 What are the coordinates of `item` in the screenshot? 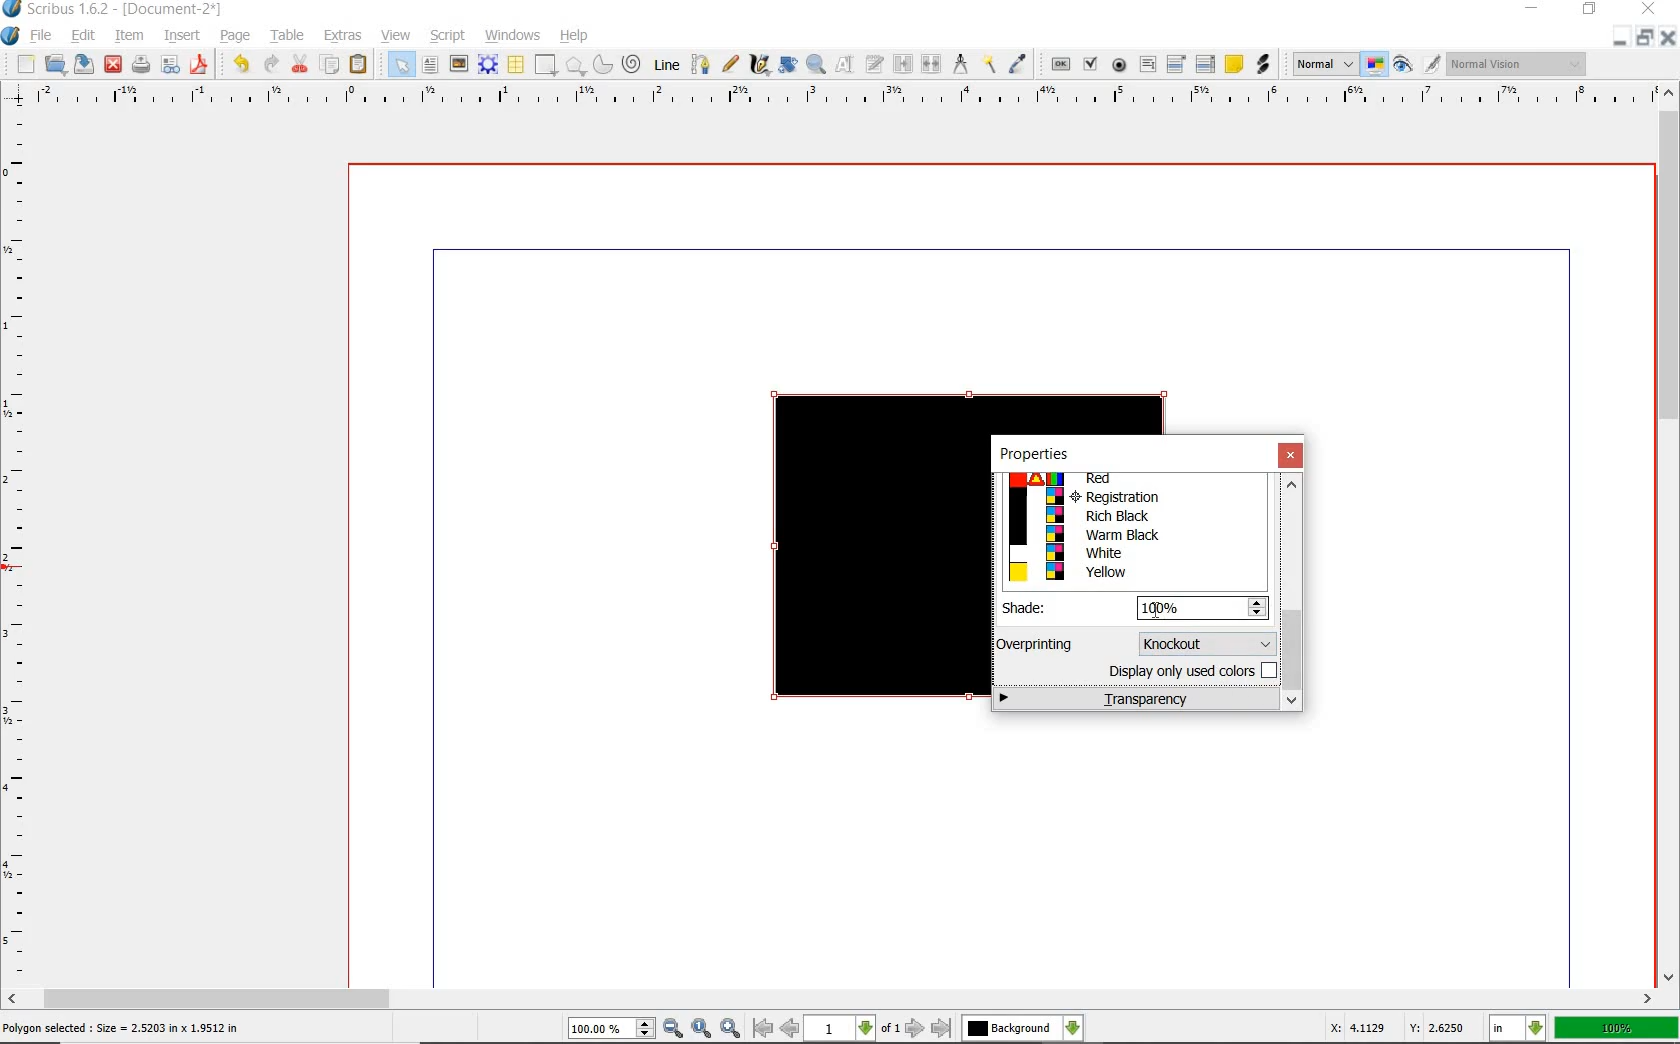 It's located at (131, 35).